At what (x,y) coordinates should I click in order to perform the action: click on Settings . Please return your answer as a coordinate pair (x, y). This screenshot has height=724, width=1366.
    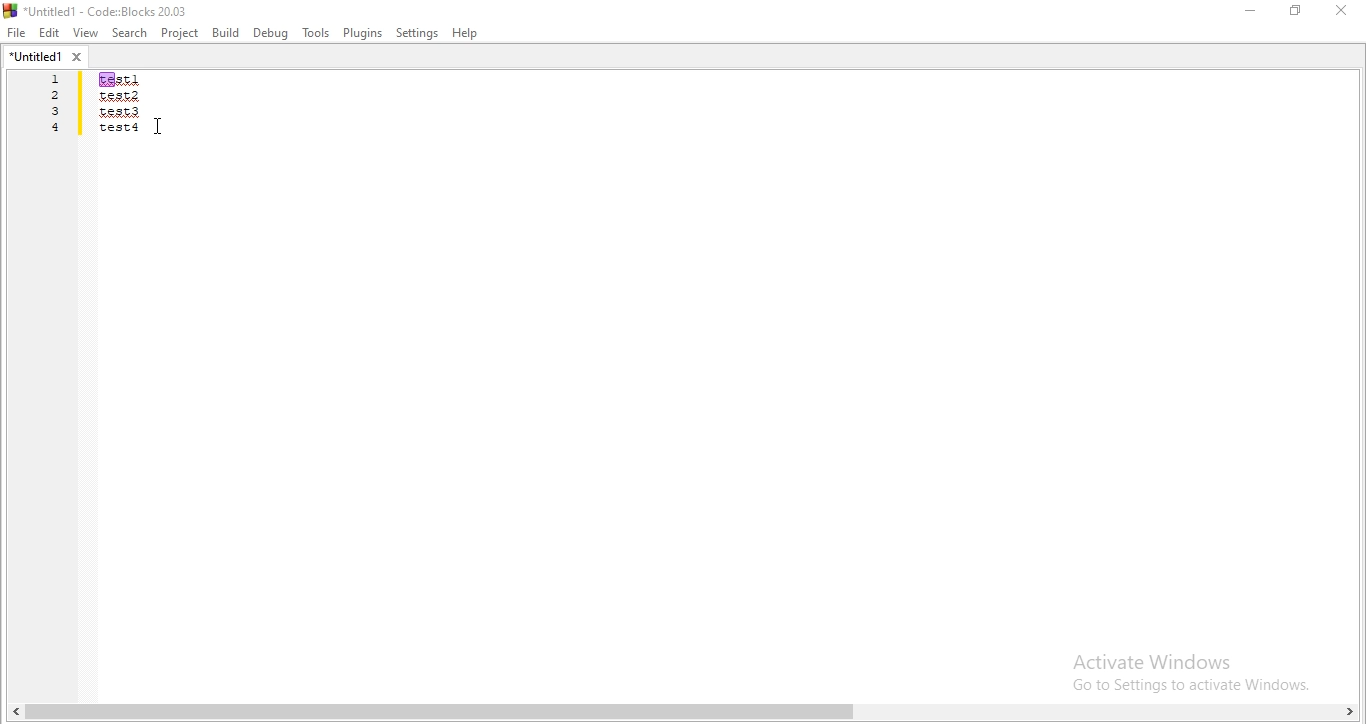
    Looking at the image, I should click on (419, 33).